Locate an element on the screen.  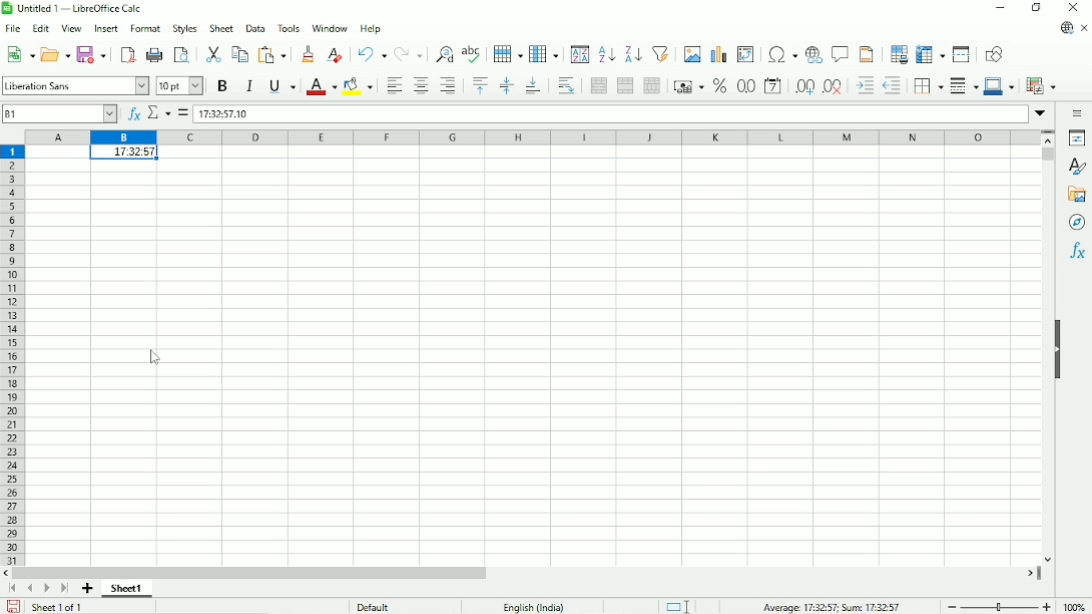
Insert special characters is located at coordinates (783, 53).